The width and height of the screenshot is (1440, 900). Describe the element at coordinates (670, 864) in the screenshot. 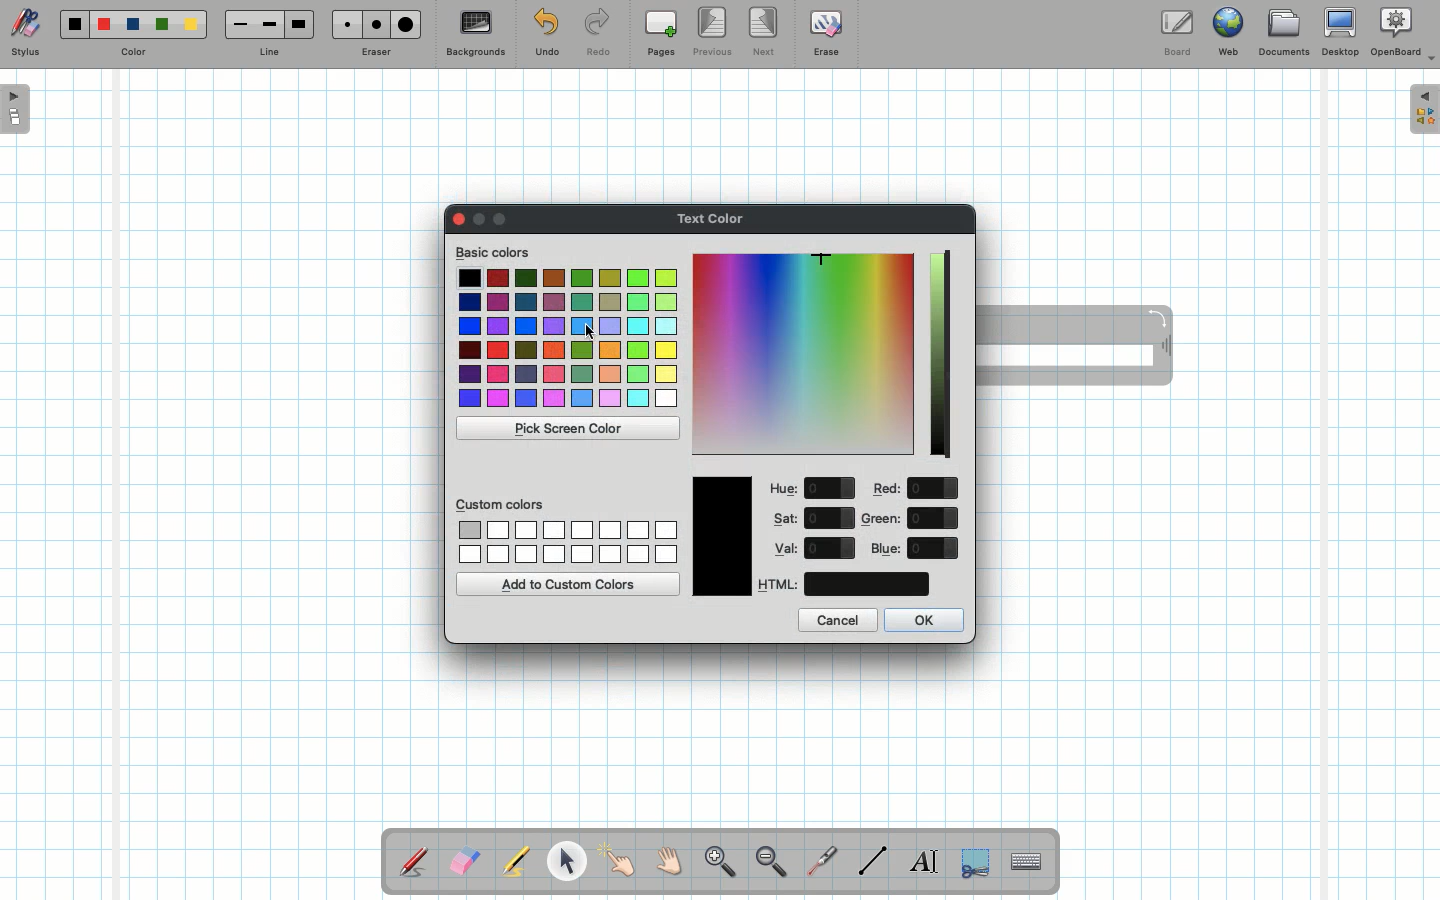

I see `Grab` at that location.